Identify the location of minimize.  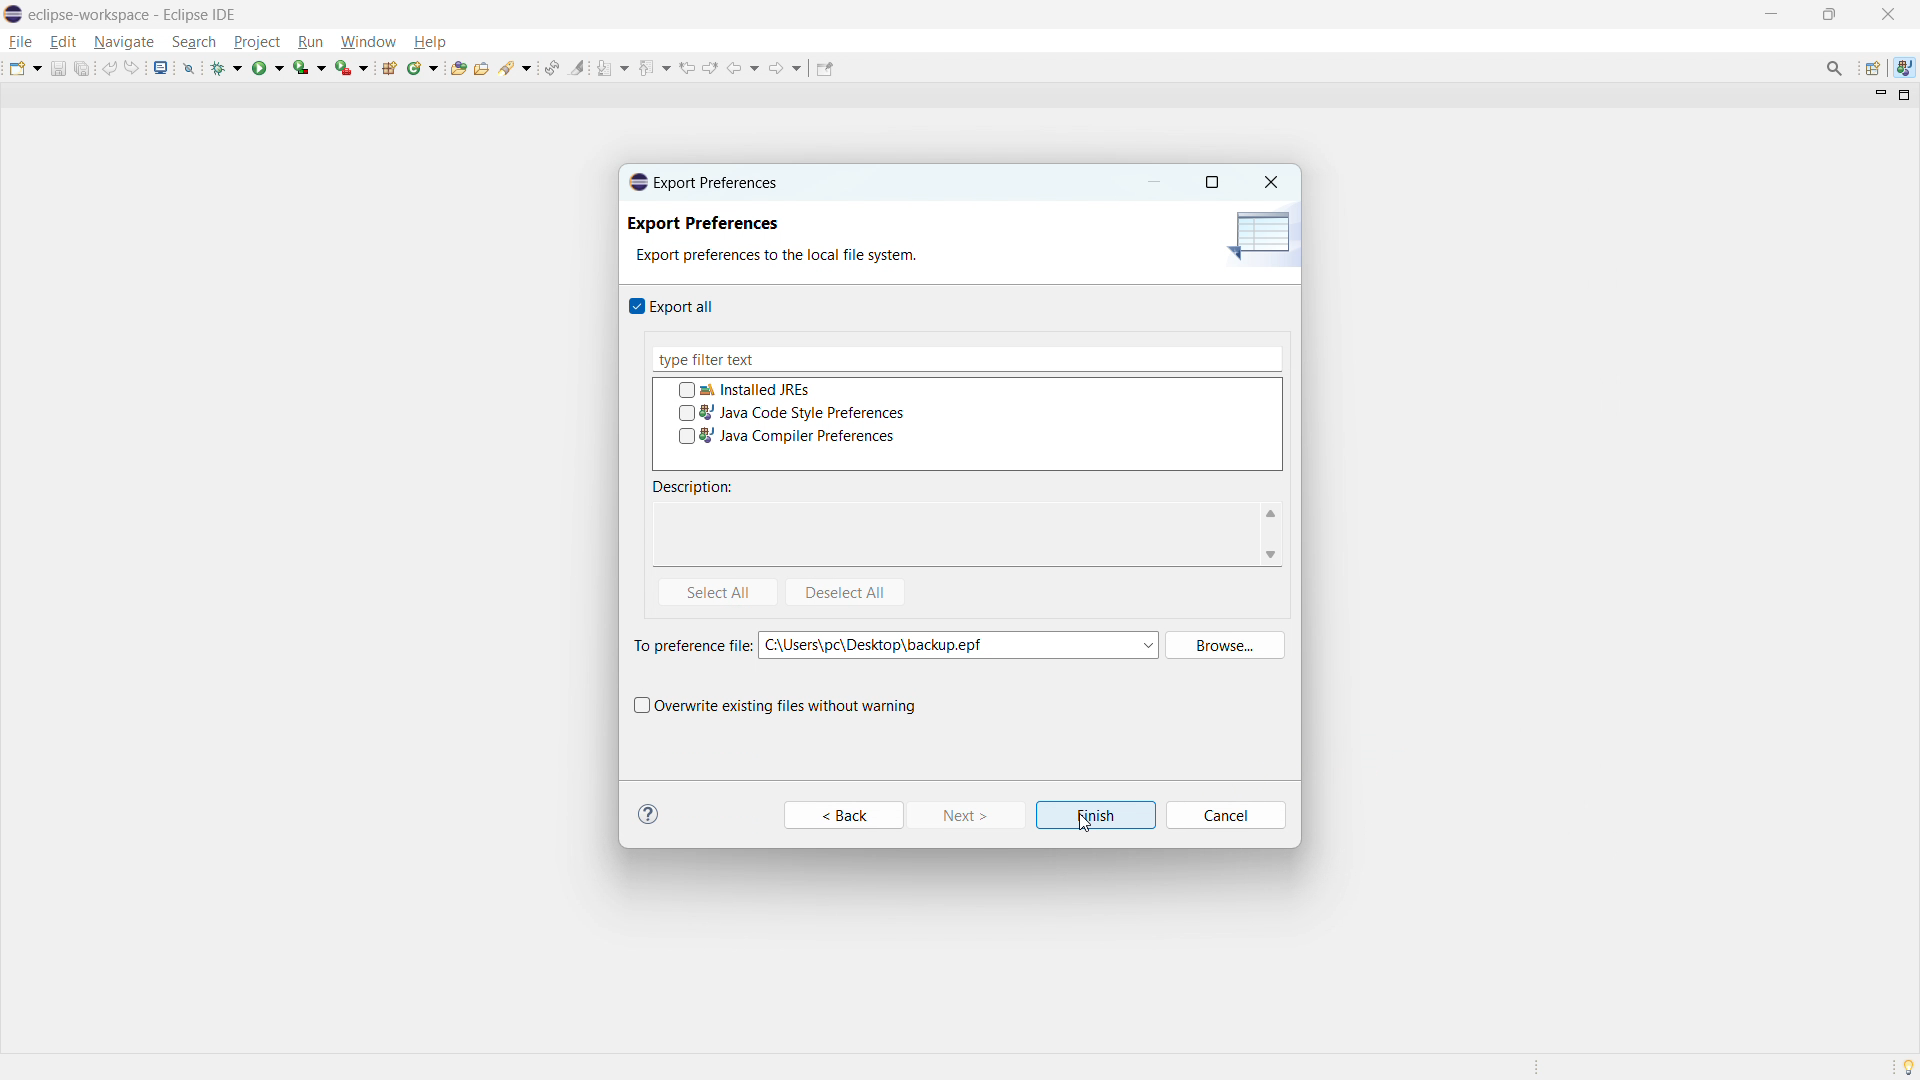
(1154, 180).